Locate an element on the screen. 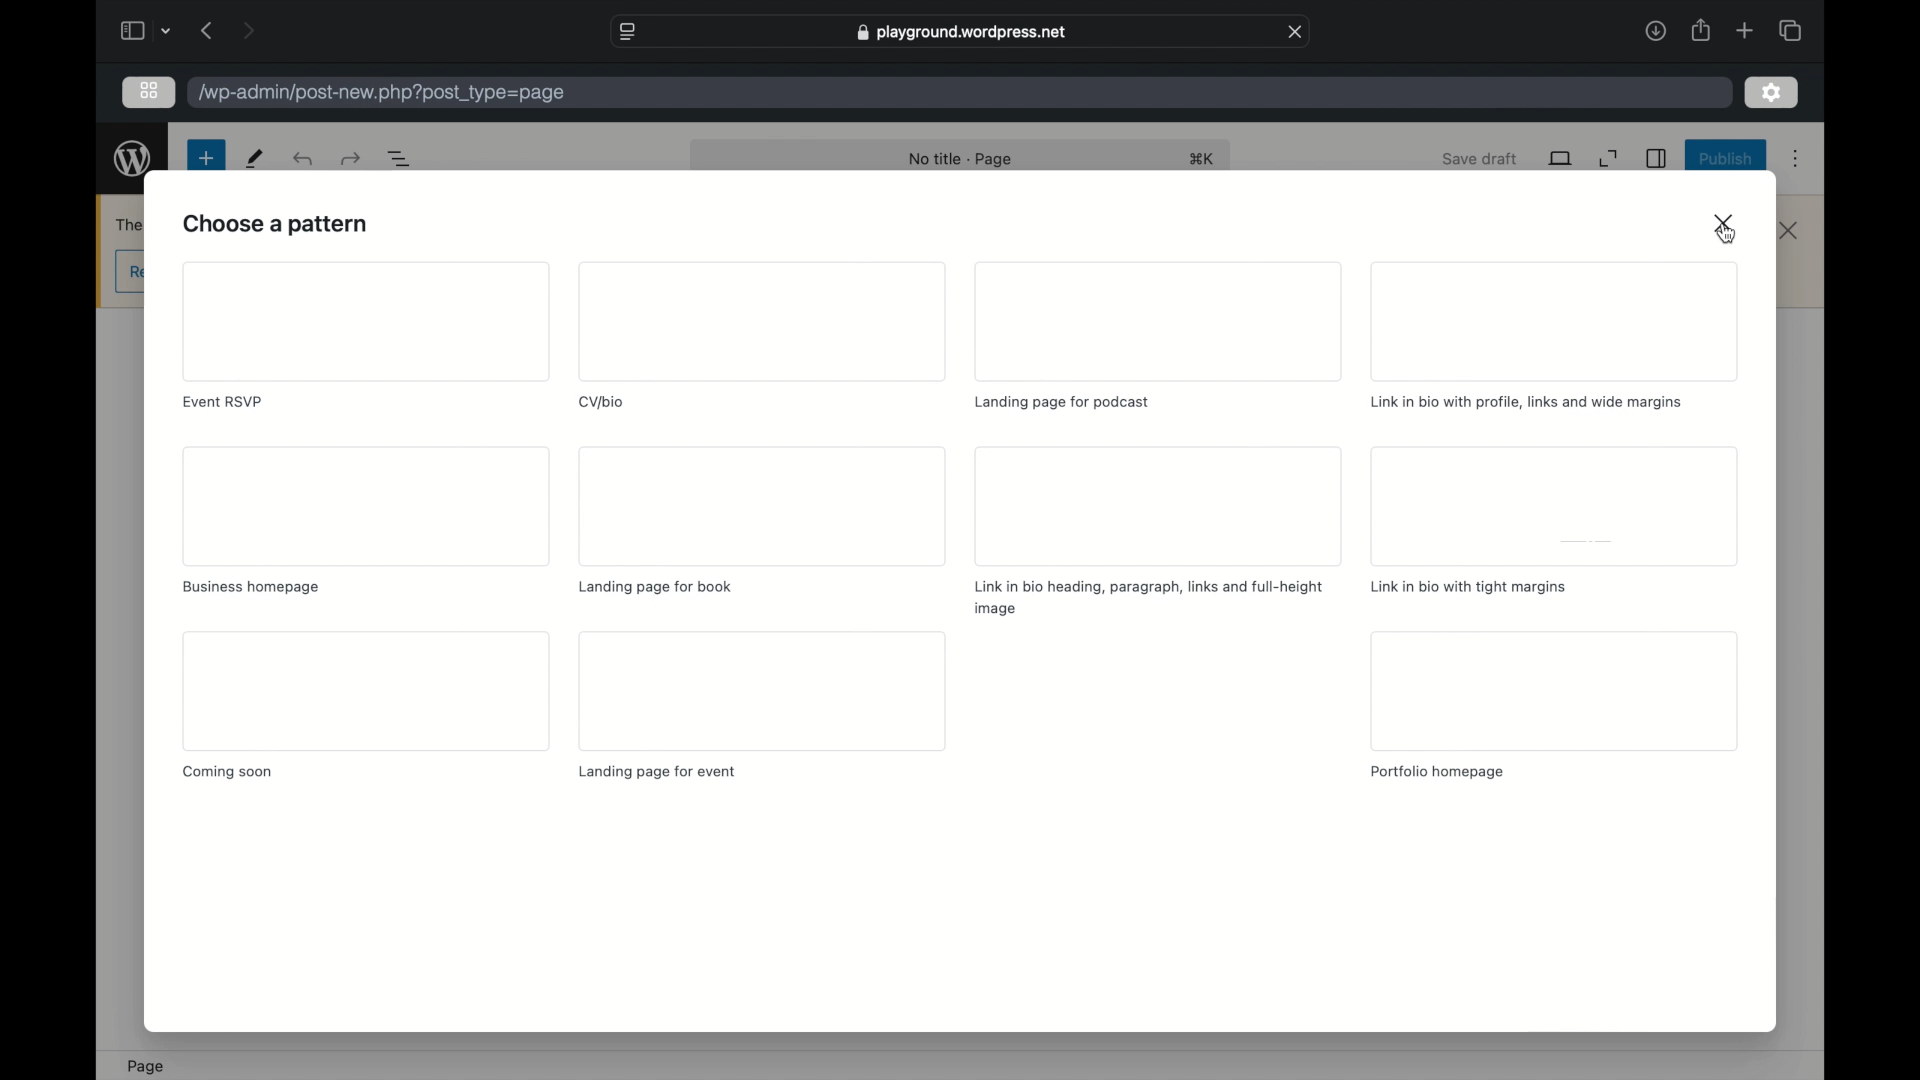  web address is located at coordinates (961, 33).